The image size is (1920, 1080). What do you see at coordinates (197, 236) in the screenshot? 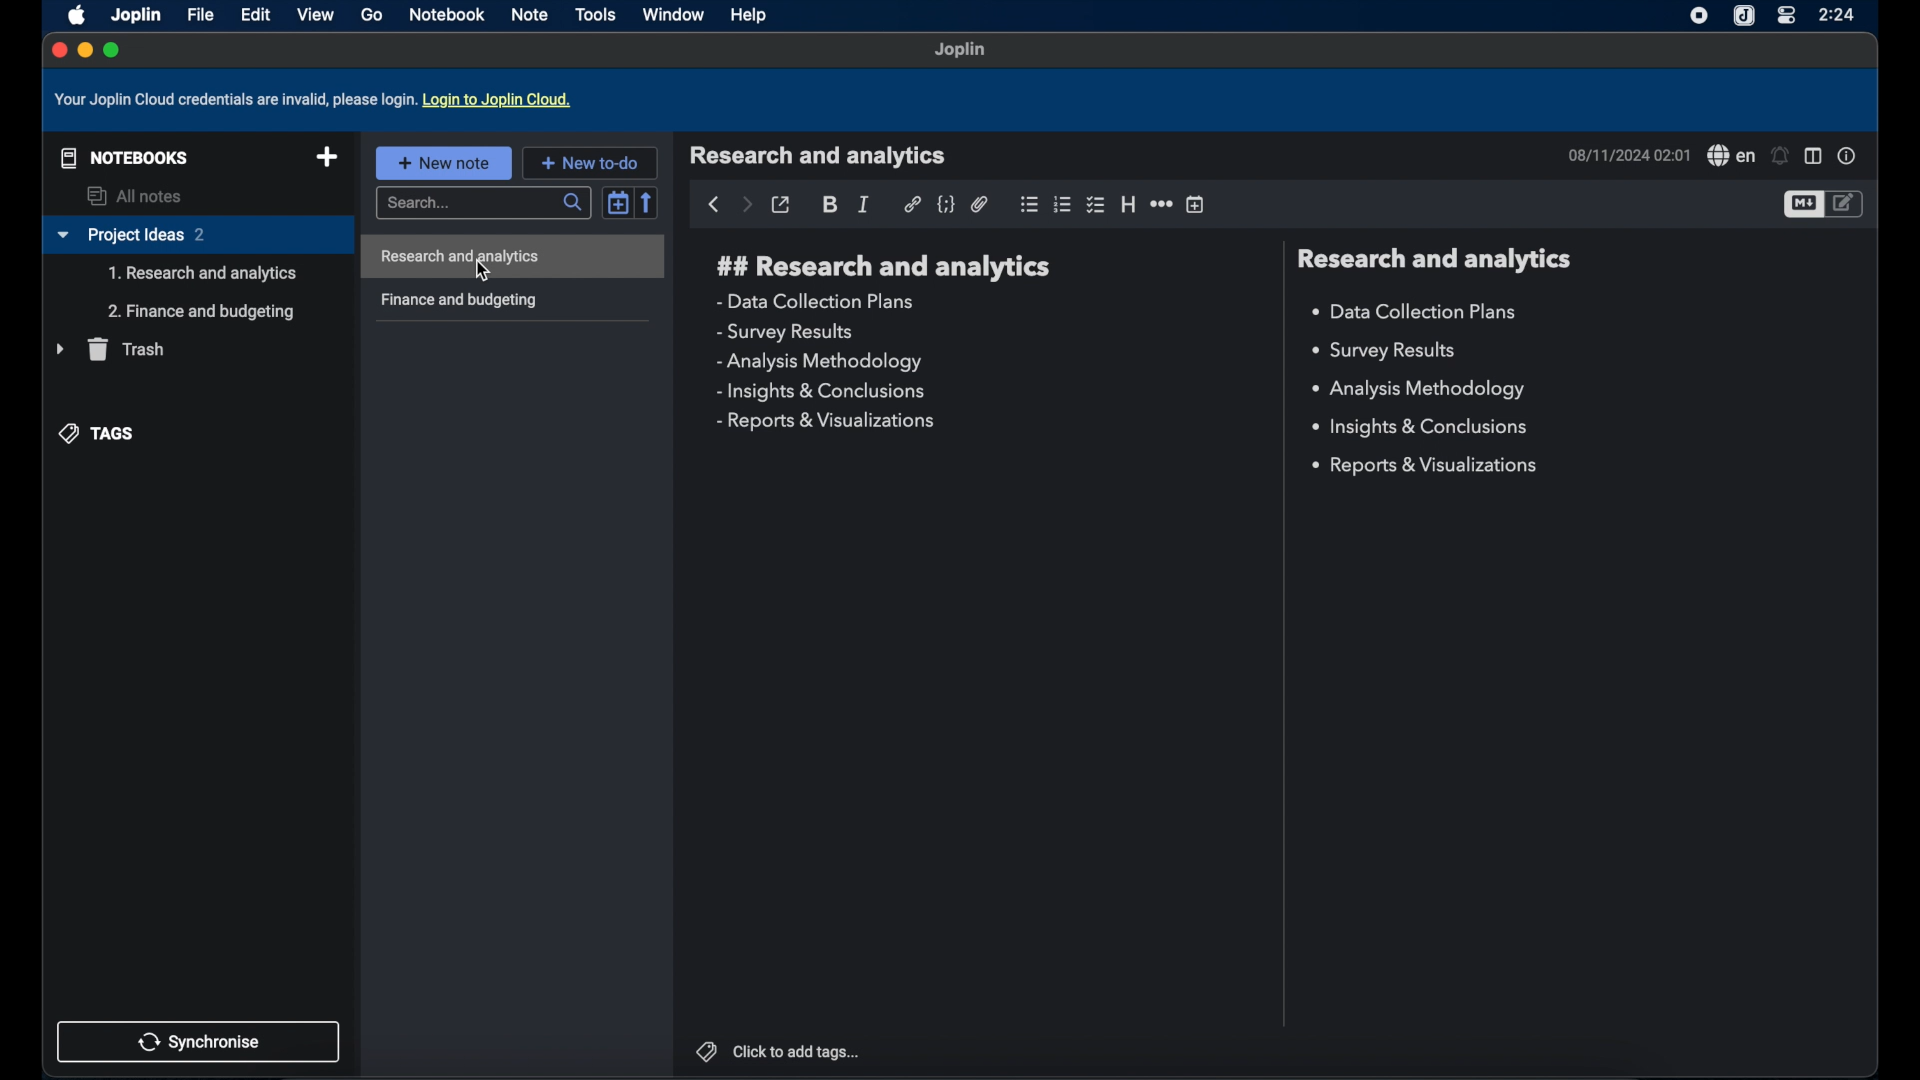
I see `project ideas 2` at bounding box center [197, 236].